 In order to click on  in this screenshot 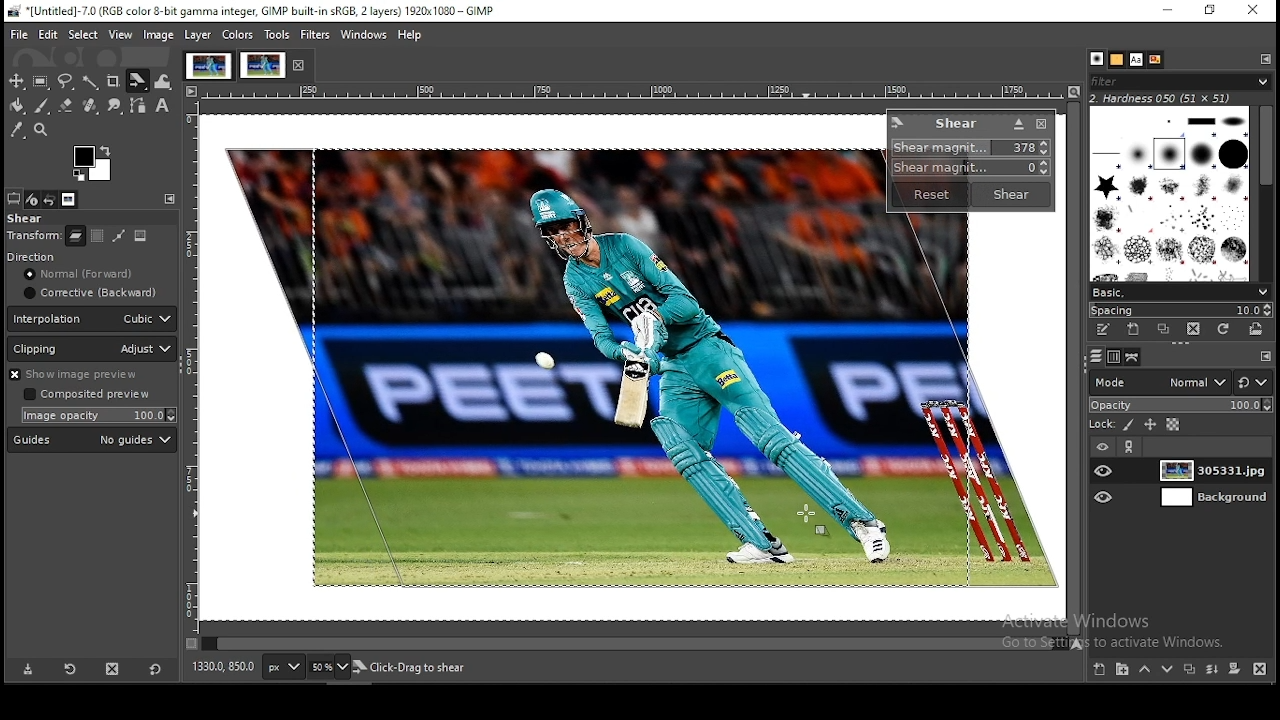, I will do `click(1018, 124)`.